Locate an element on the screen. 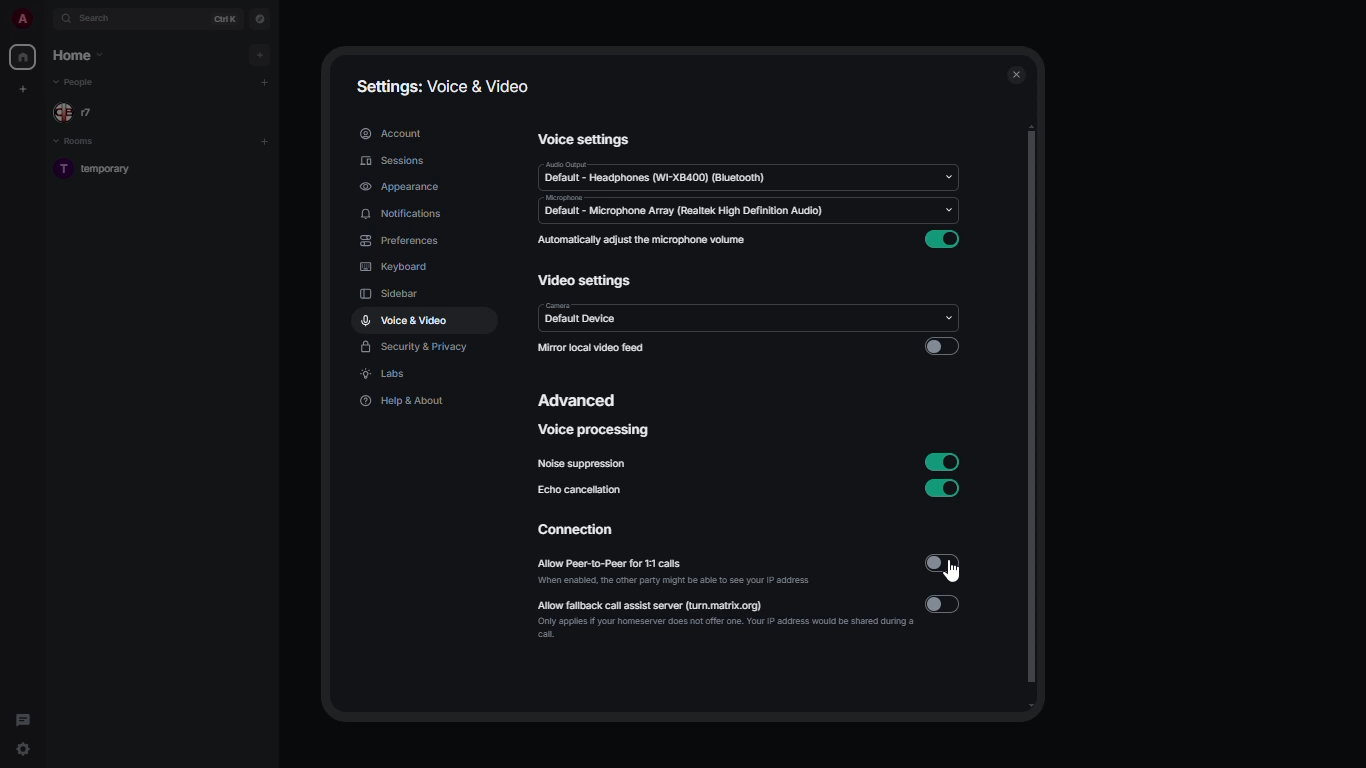 Image resolution: width=1366 pixels, height=768 pixels. enabled is located at coordinates (943, 490).